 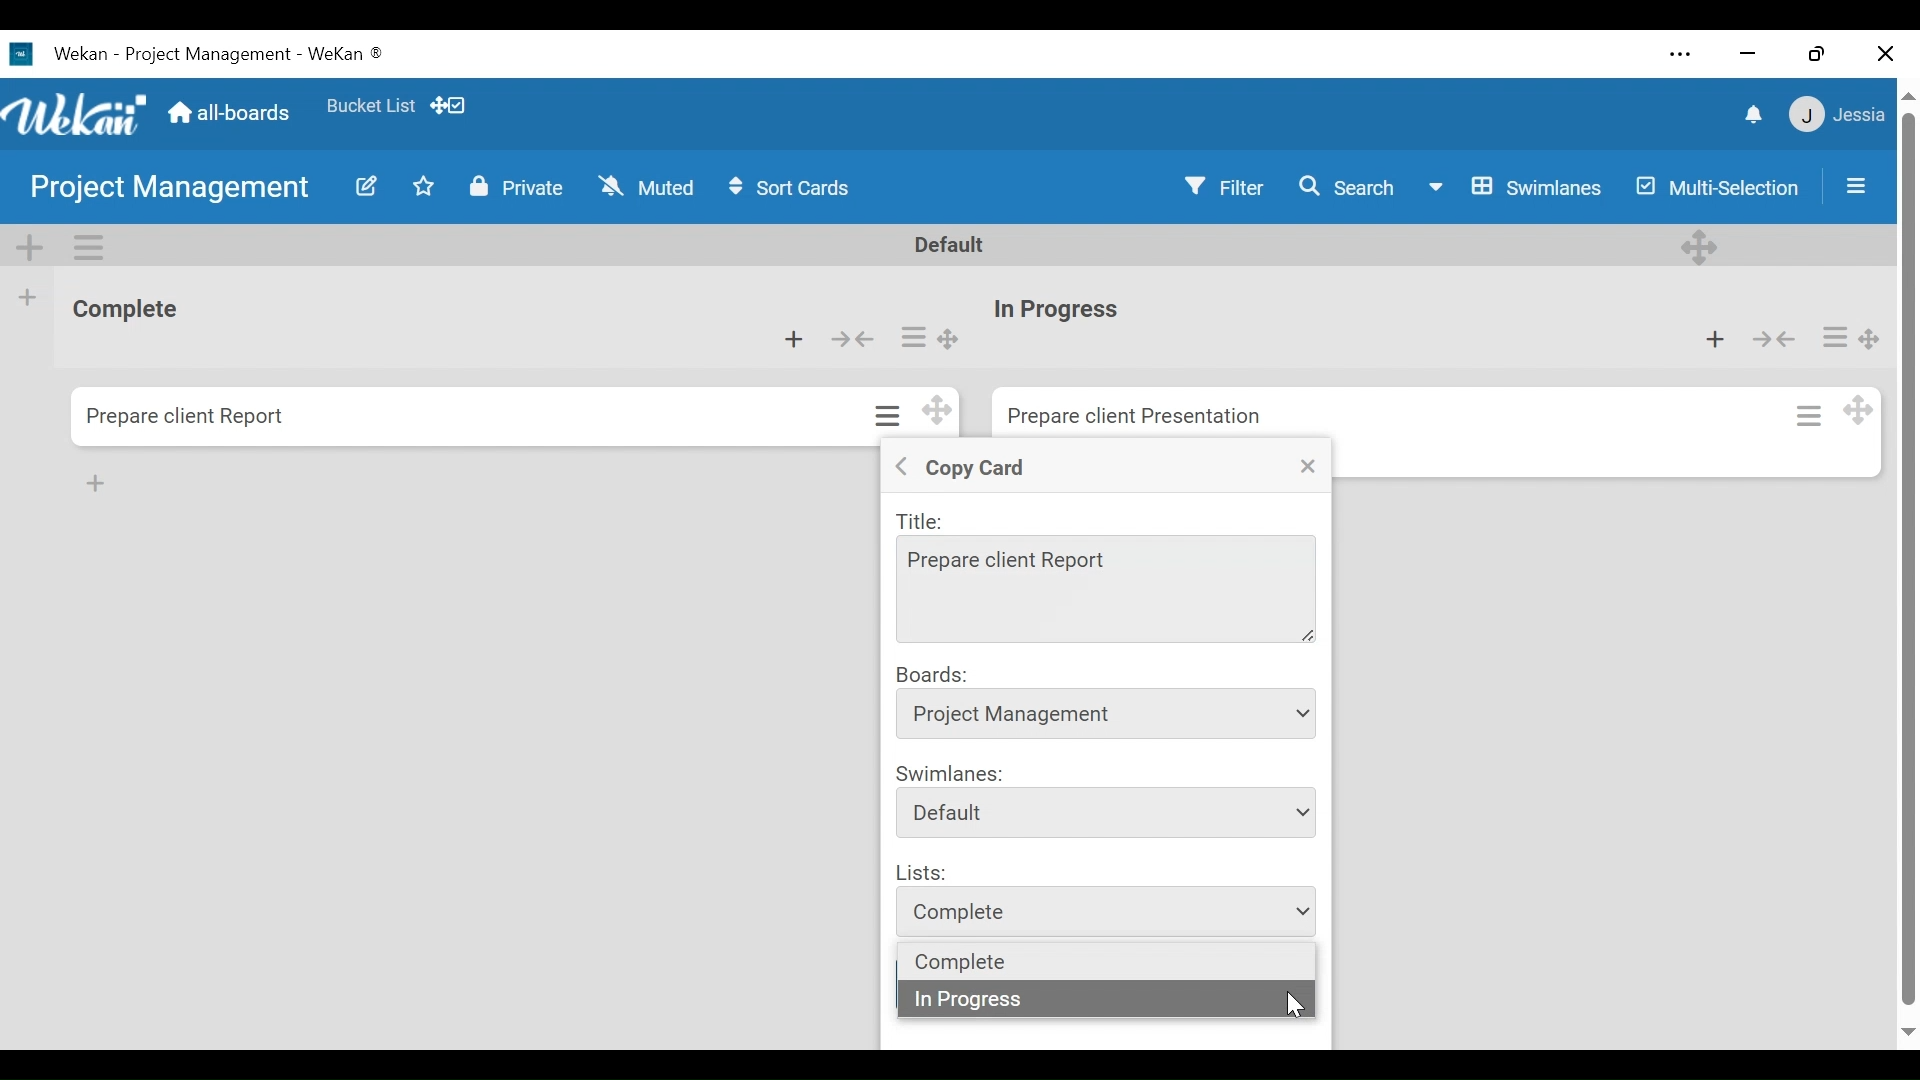 I want to click on List dropdown options, so click(x=1094, y=960).